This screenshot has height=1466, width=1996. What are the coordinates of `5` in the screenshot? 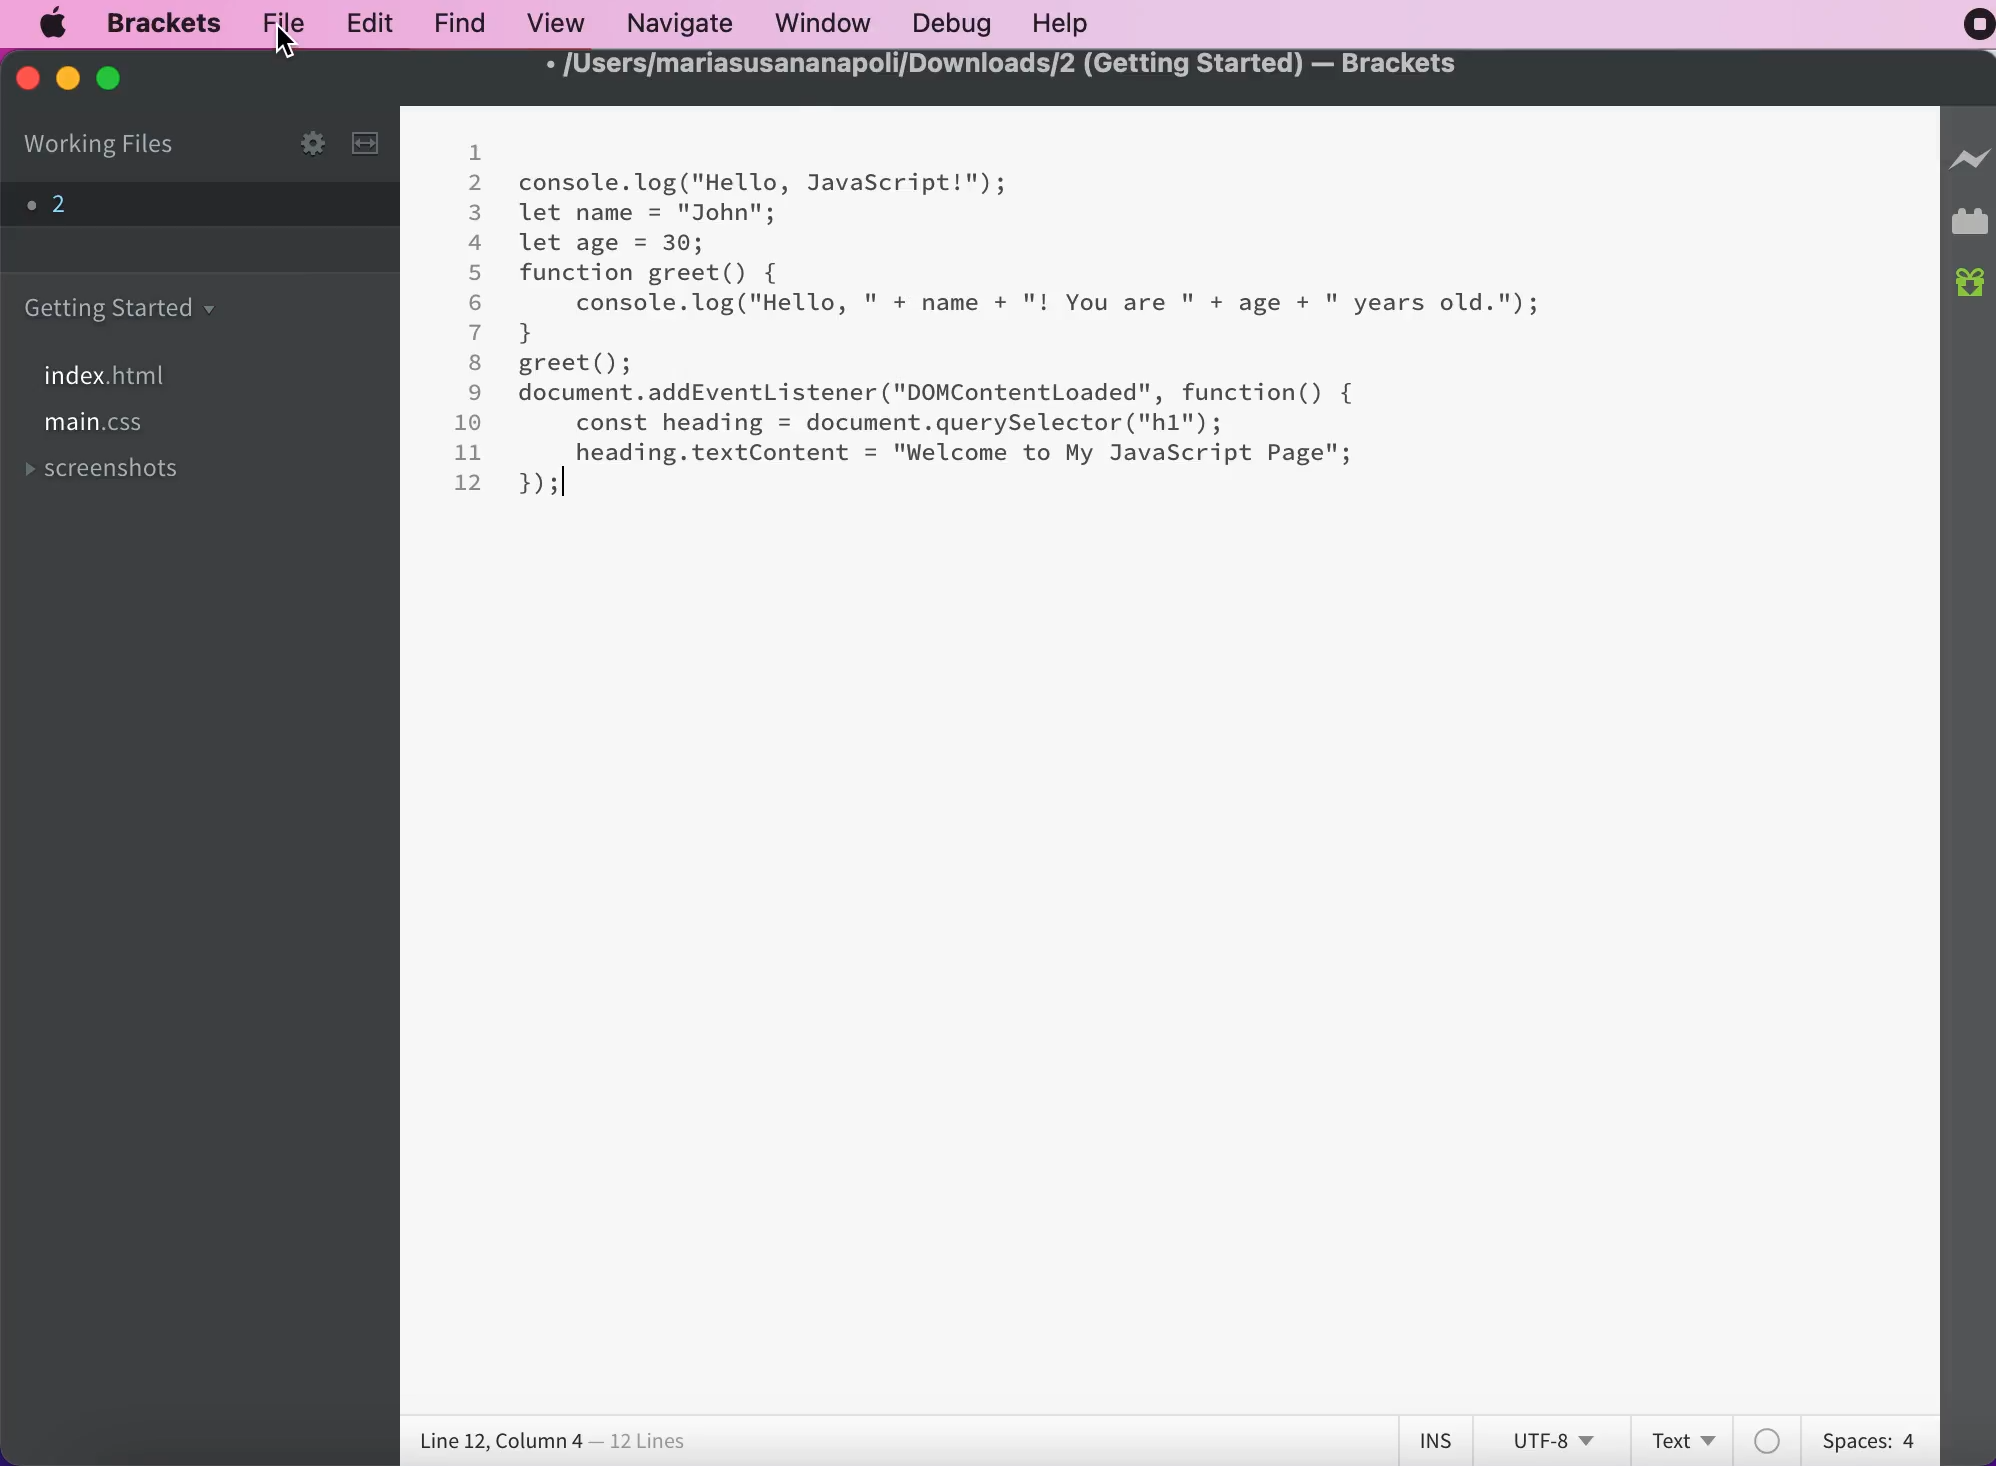 It's located at (478, 273).